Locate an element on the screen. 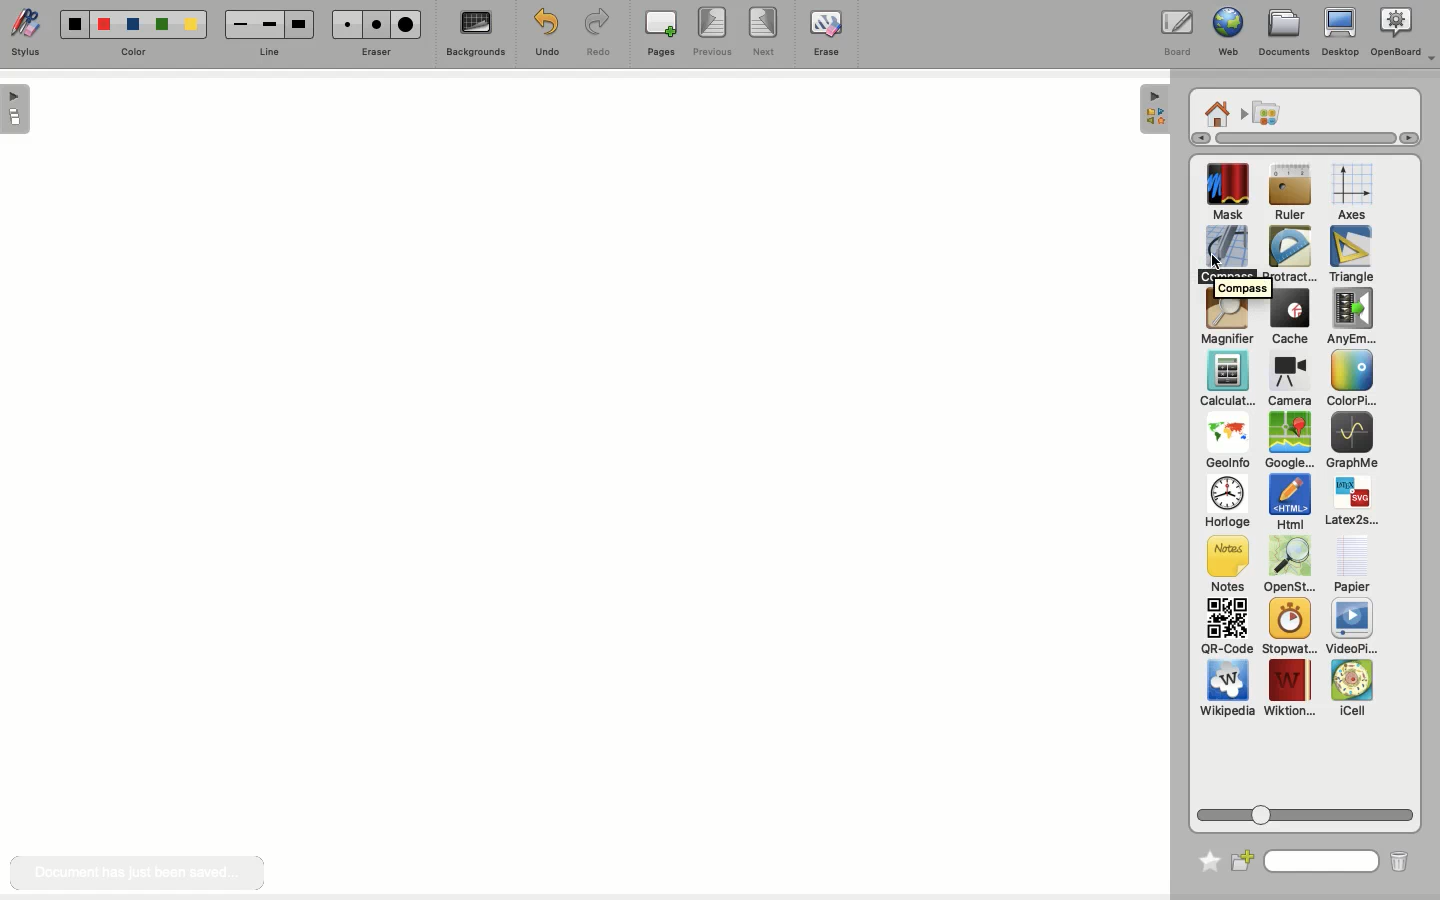 This screenshot has height=900, width=1440. Backgrounds is located at coordinates (473, 36).